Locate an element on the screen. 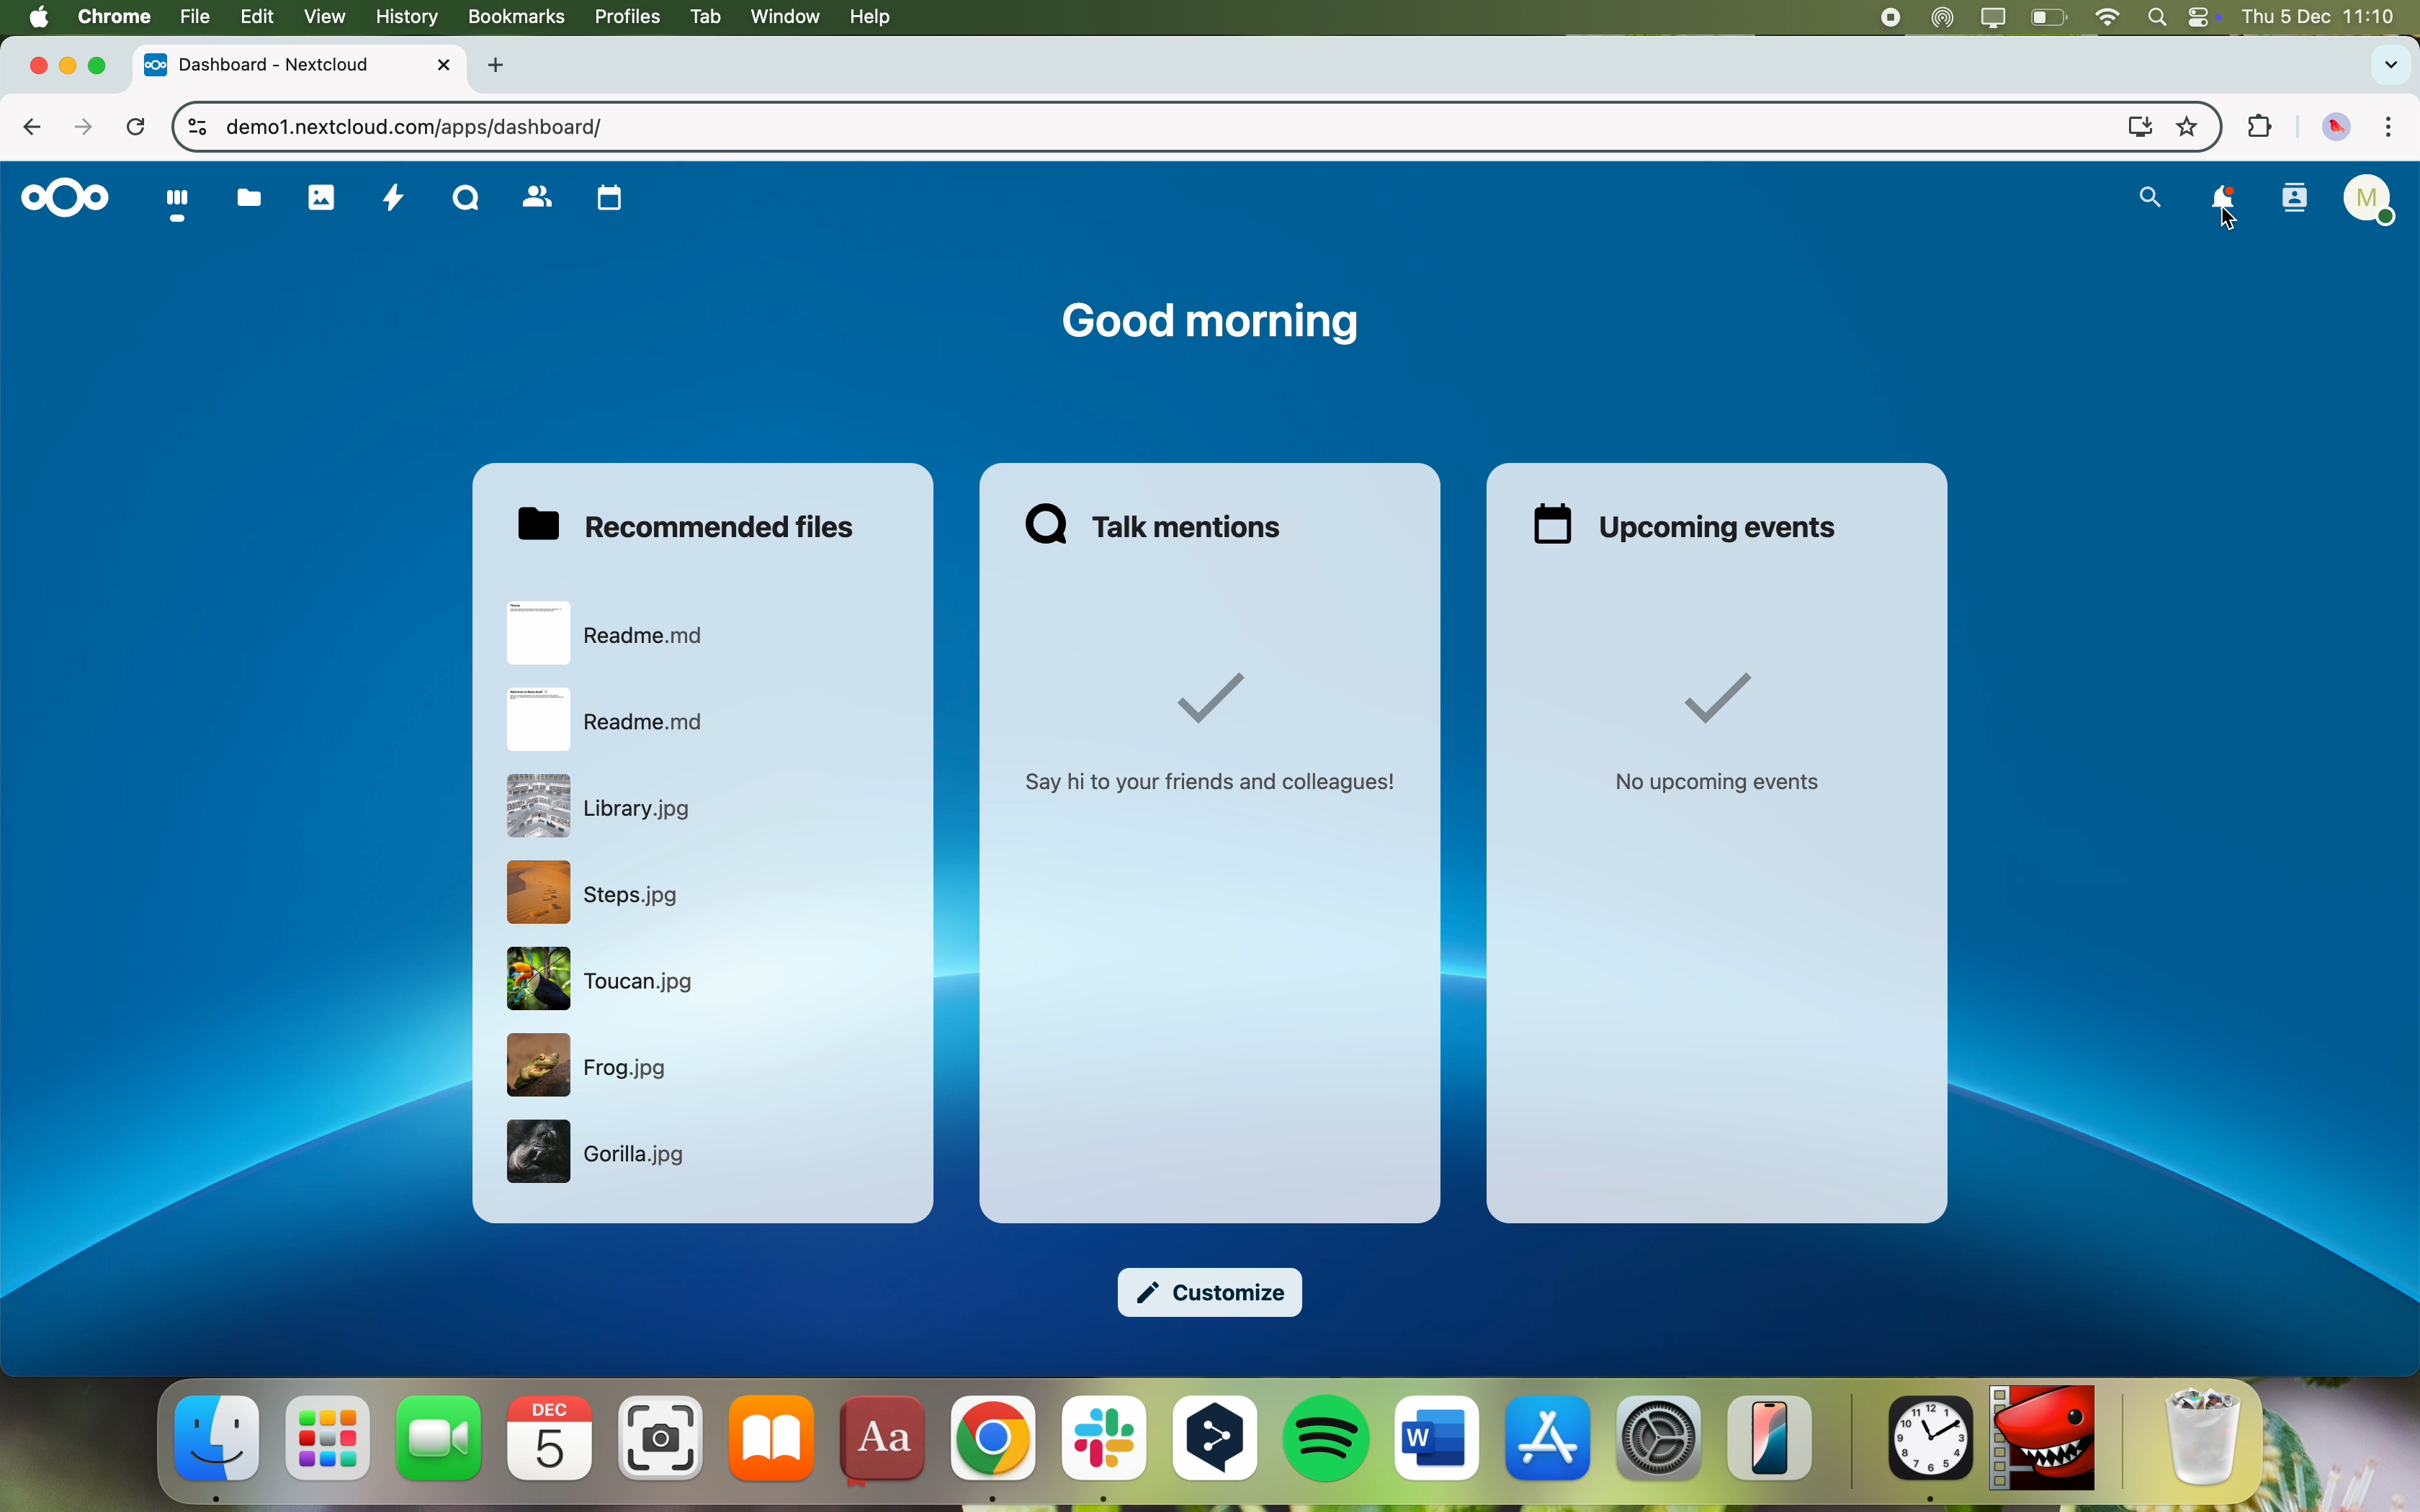 The height and width of the screenshot is (1512, 2420). navigate back is located at coordinates (41, 131).